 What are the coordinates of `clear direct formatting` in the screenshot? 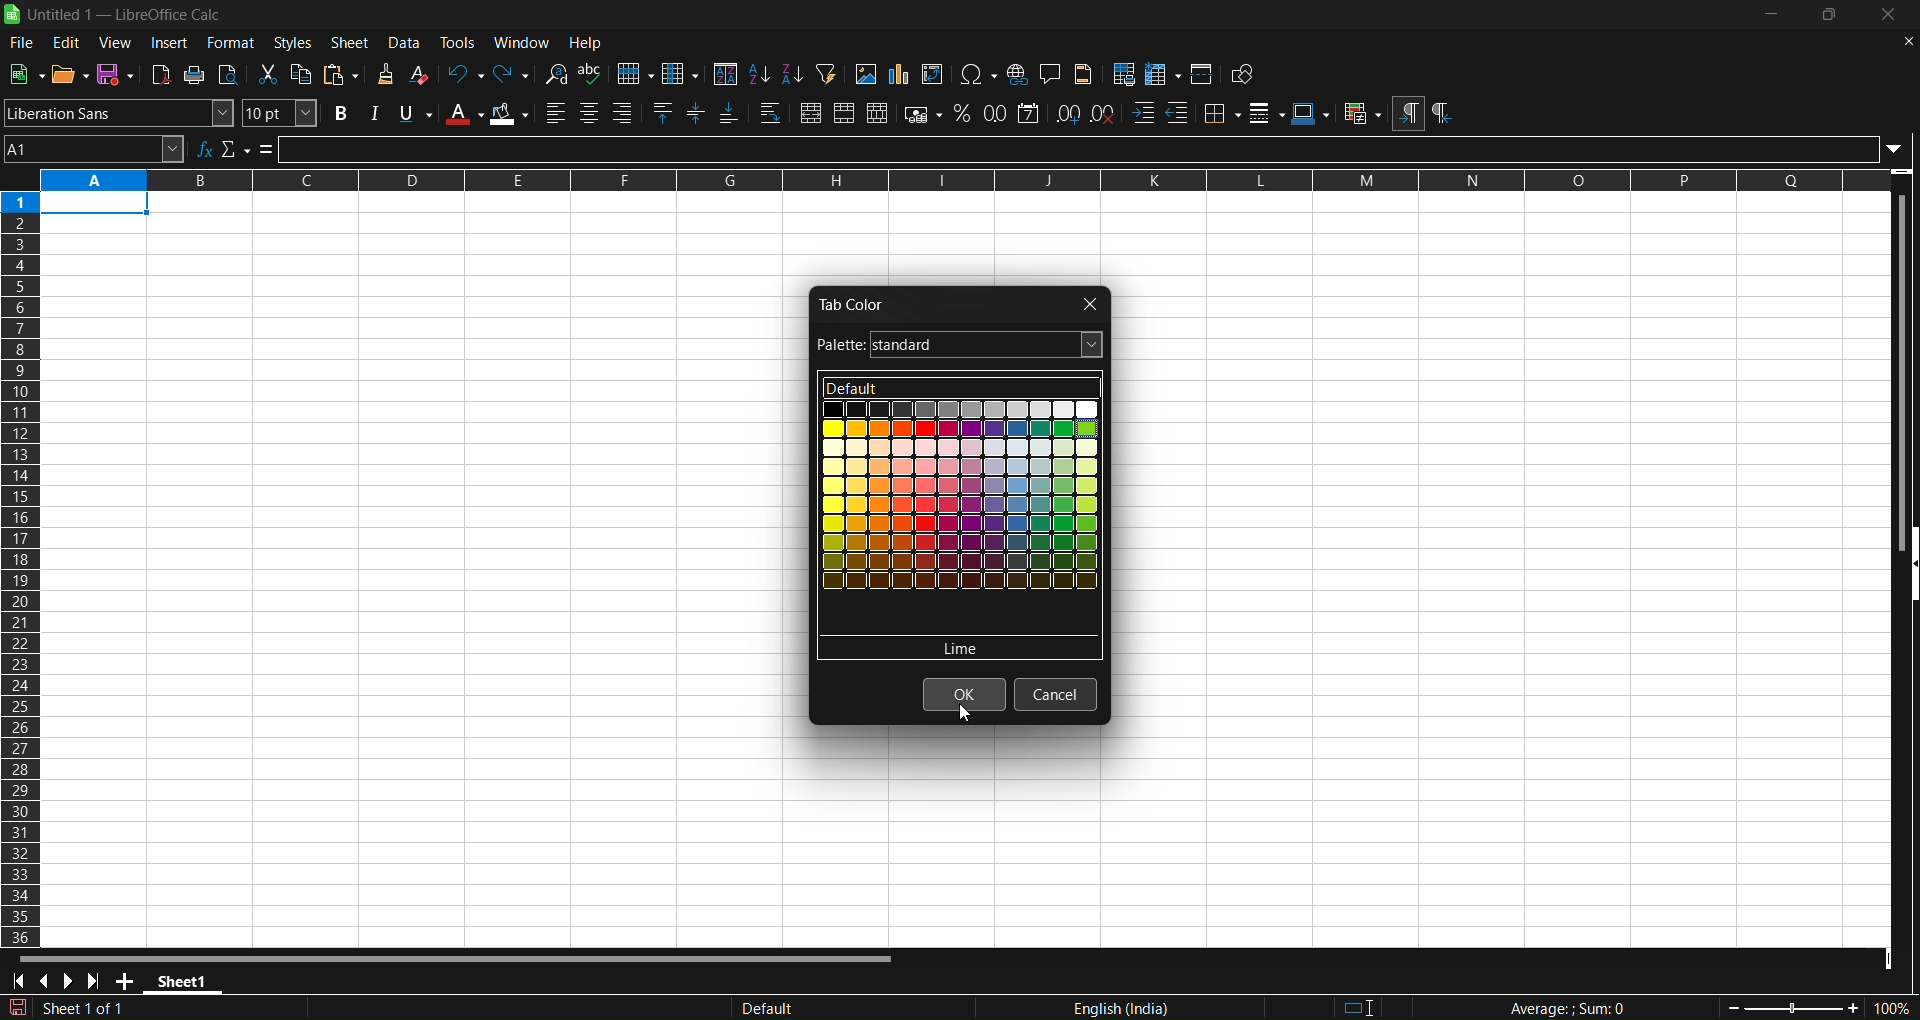 It's located at (421, 74).